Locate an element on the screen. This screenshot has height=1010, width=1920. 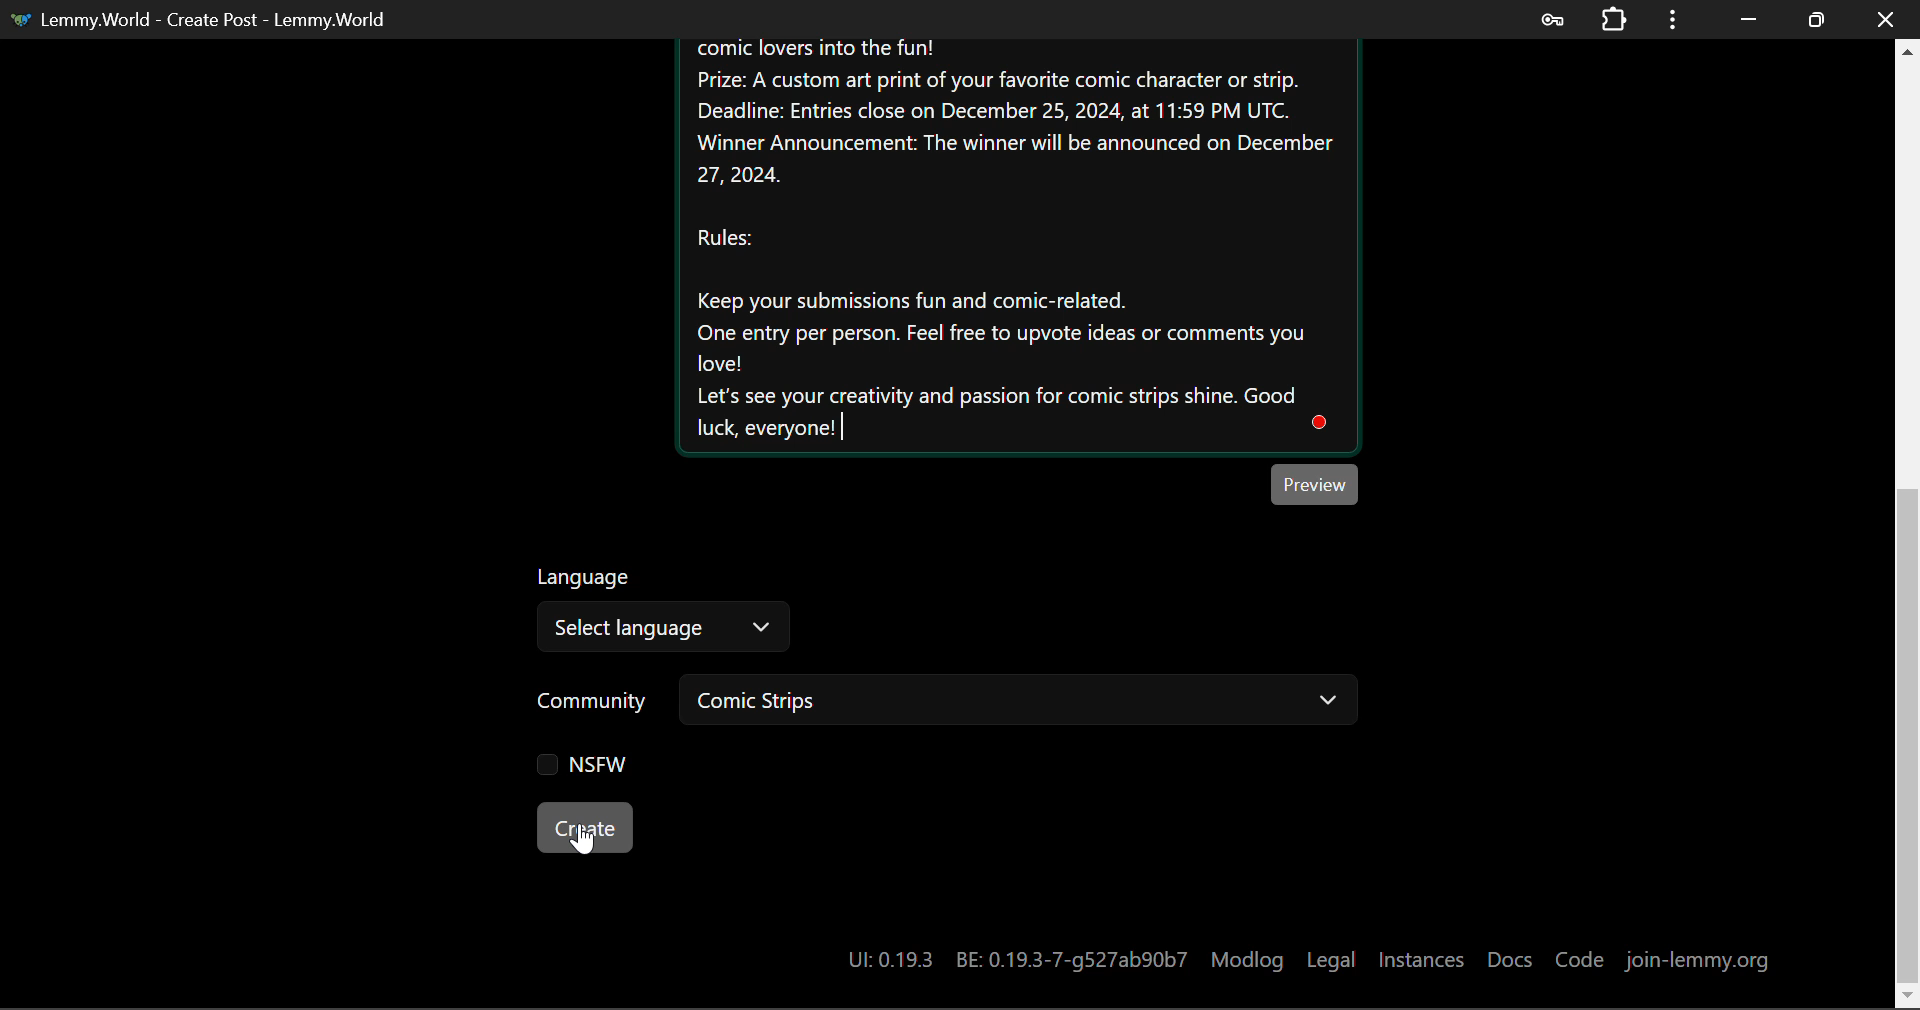
Preview is located at coordinates (1315, 484).